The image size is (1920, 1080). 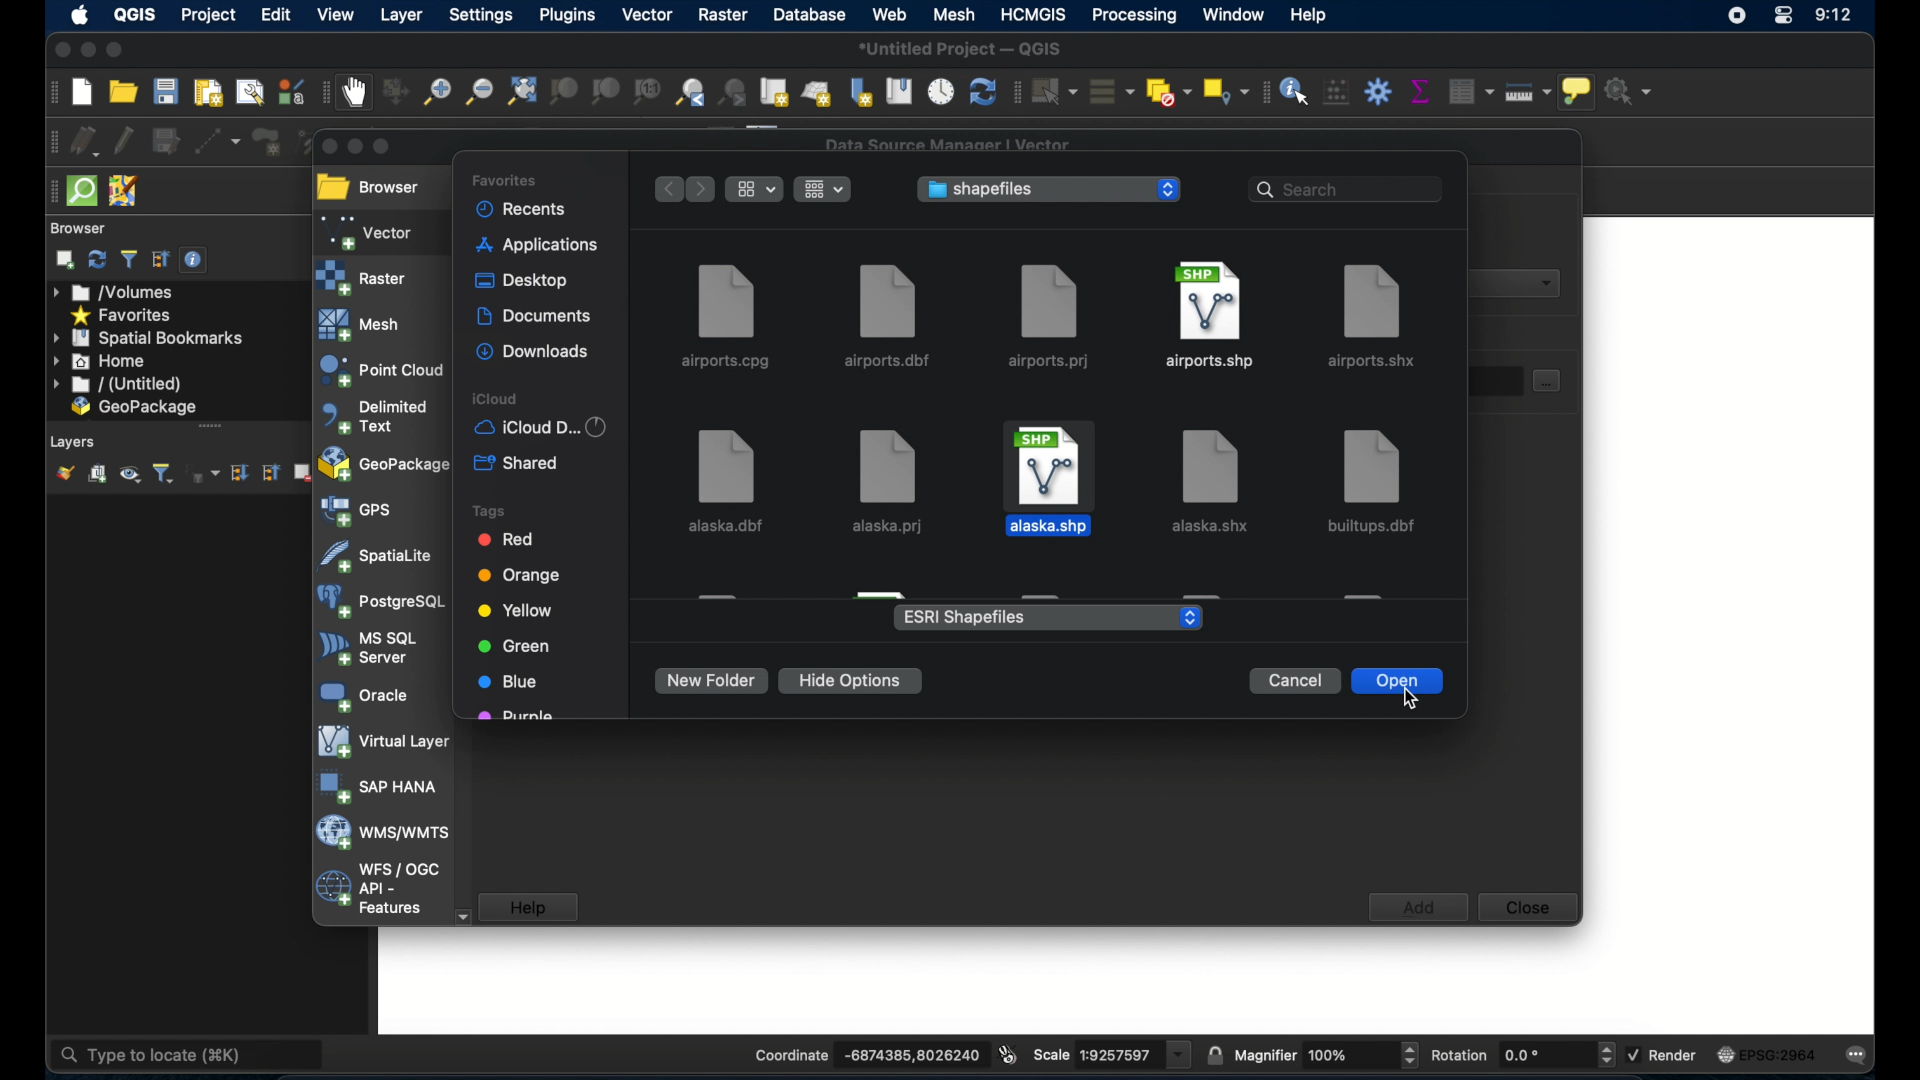 I want to click on collapse all, so click(x=272, y=475).